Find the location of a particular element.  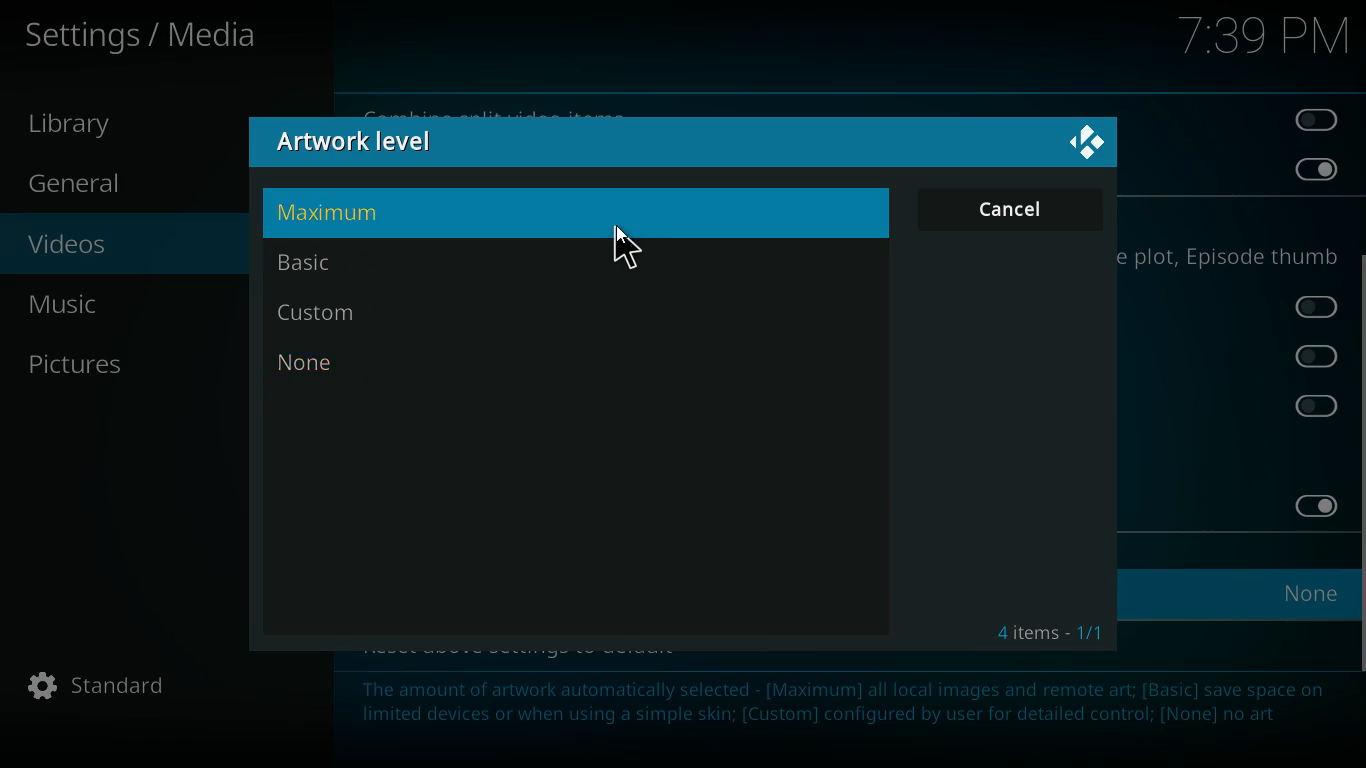

scroll bar is located at coordinates (1359, 461).